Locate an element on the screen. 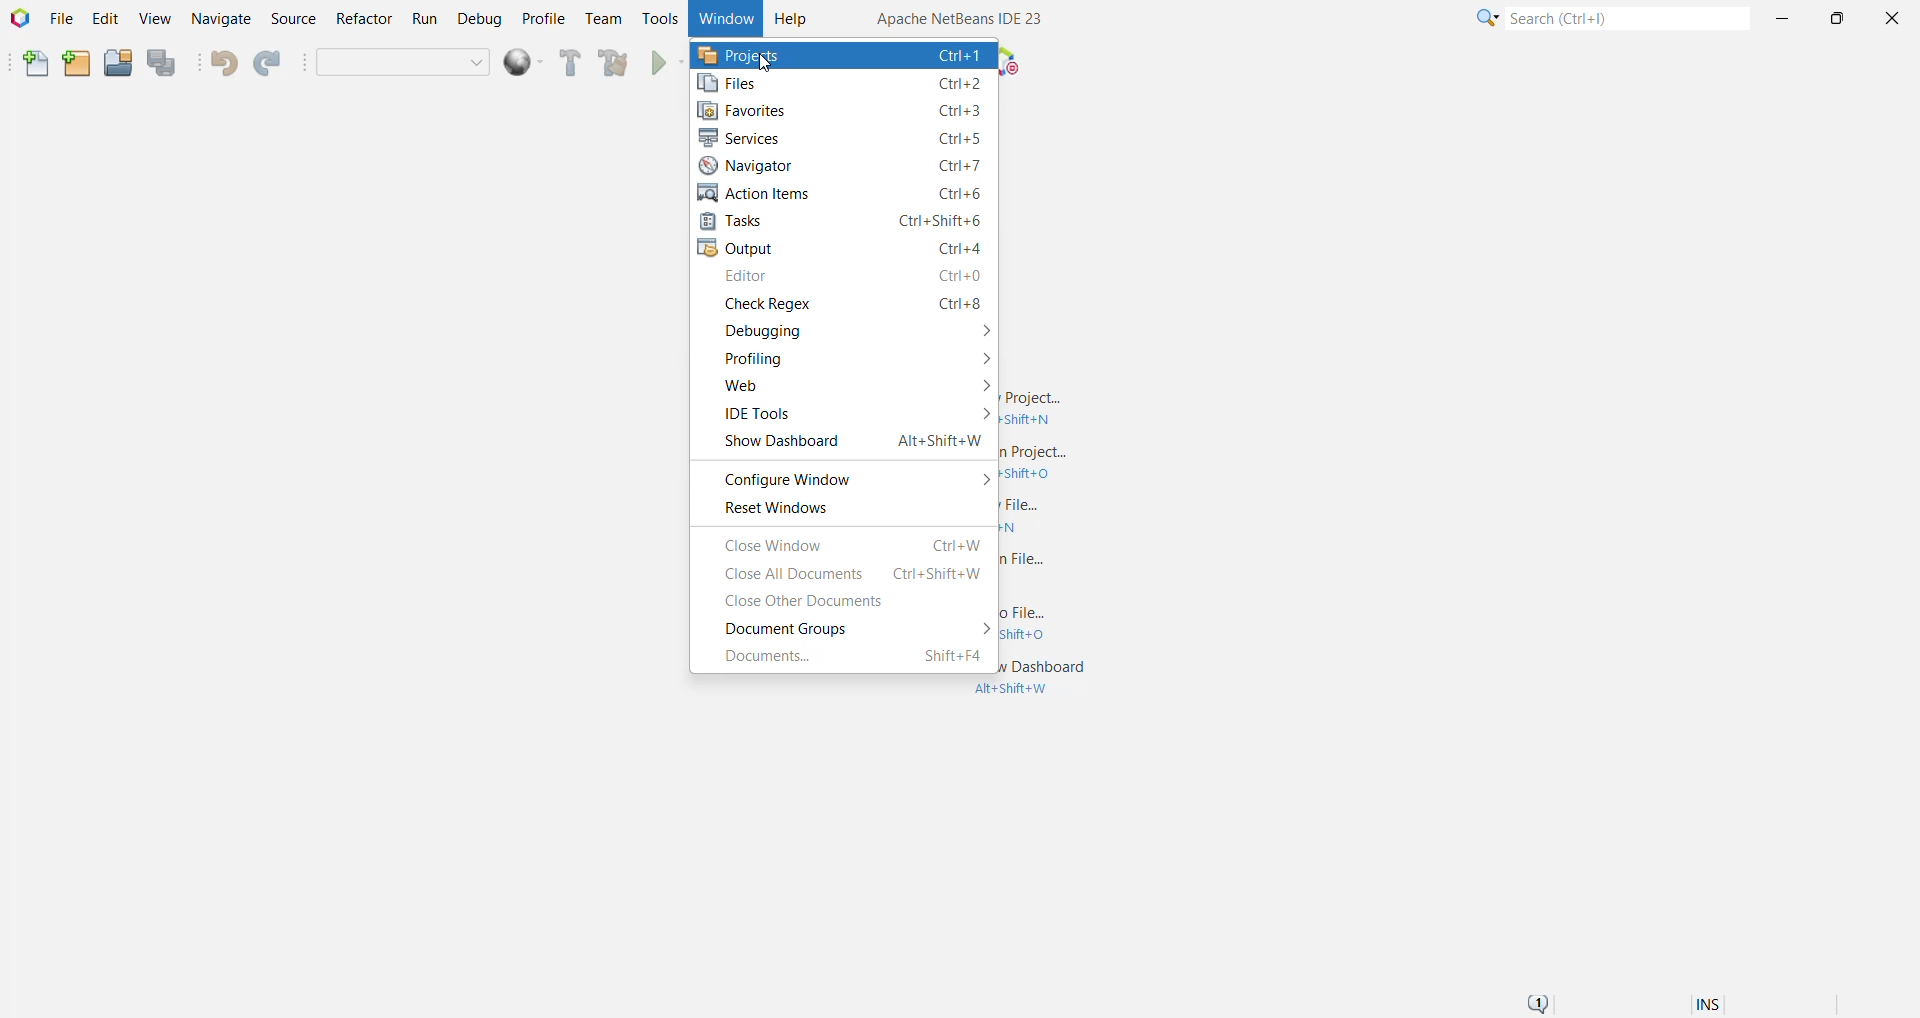 This screenshot has height=1018, width=1920. Profiling is located at coordinates (851, 358).